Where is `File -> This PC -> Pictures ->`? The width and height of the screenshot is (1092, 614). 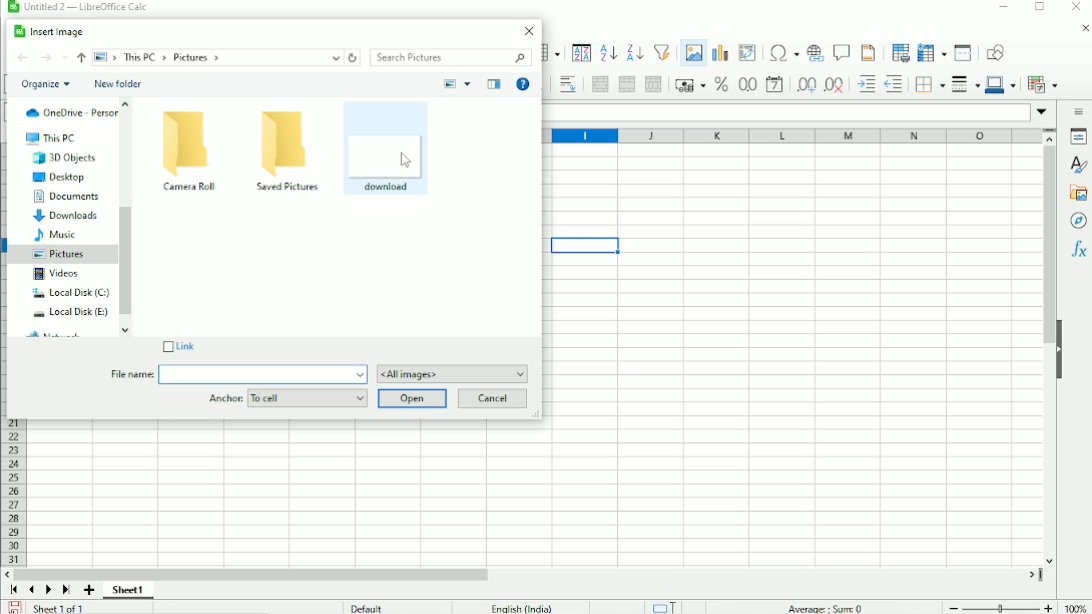
File -> This PC -> Pictures -> is located at coordinates (216, 58).